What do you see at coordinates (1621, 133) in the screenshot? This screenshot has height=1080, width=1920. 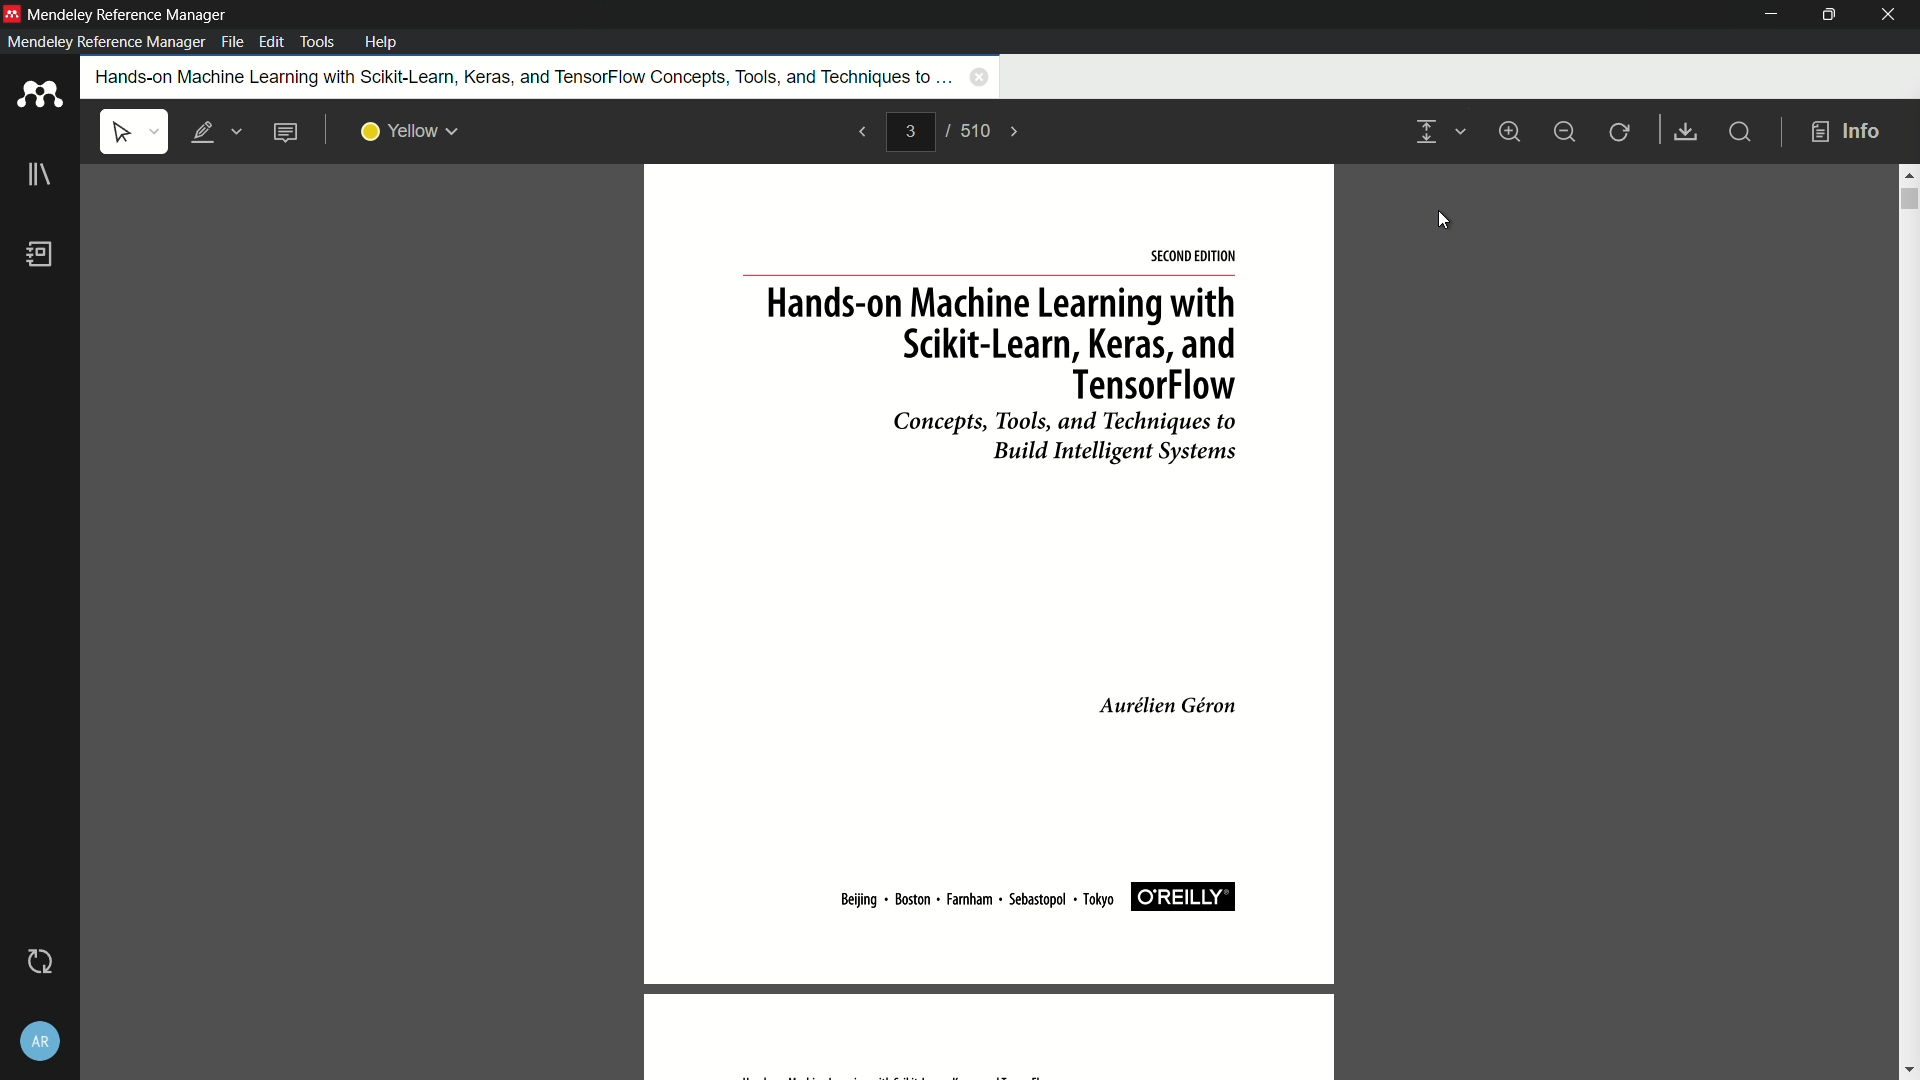 I see `refresh` at bounding box center [1621, 133].